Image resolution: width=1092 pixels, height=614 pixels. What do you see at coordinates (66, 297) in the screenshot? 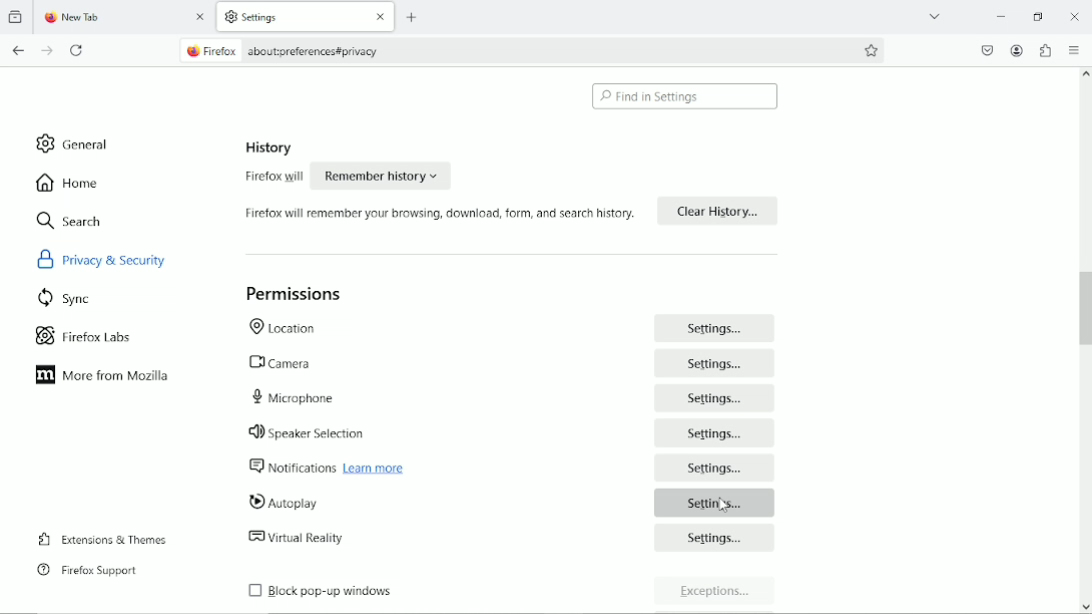
I see `sync` at bounding box center [66, 297].